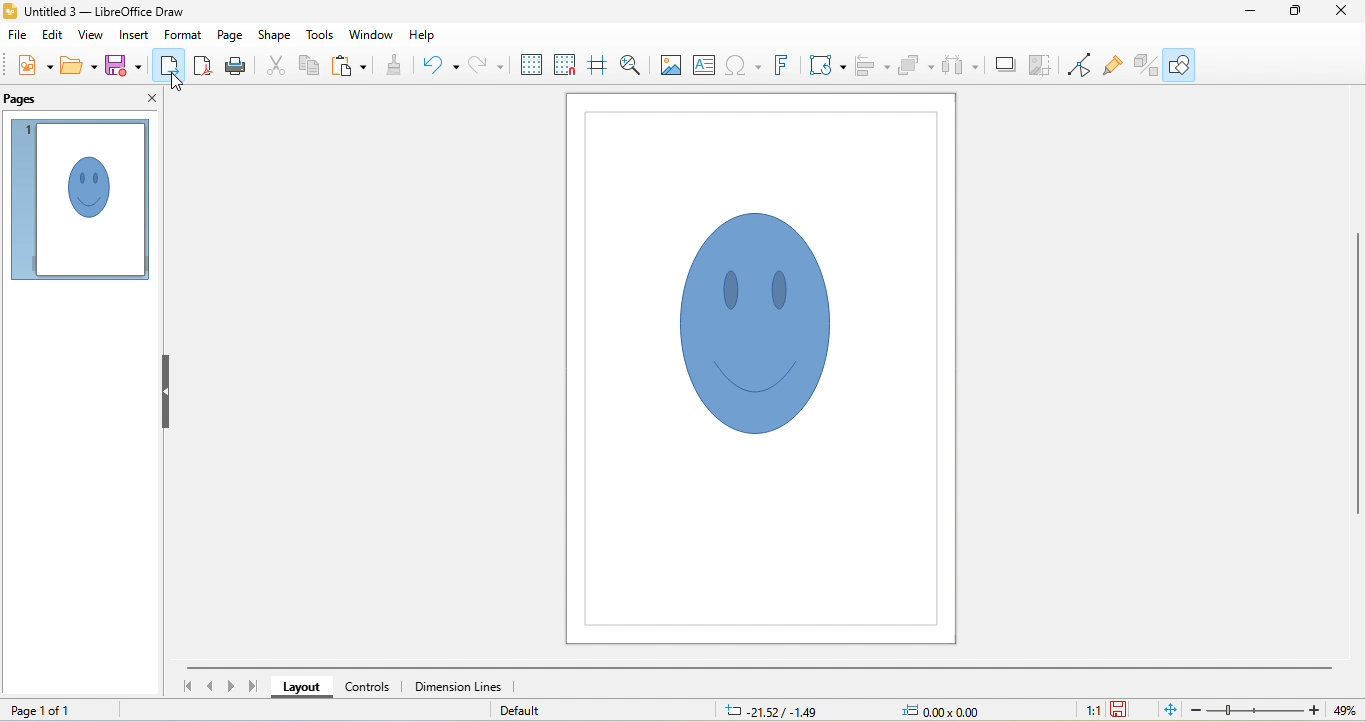  What do you see at coordinates (598, 65) in the screenshot?
I see `helplines while moving` at bounding box center [598, 65].